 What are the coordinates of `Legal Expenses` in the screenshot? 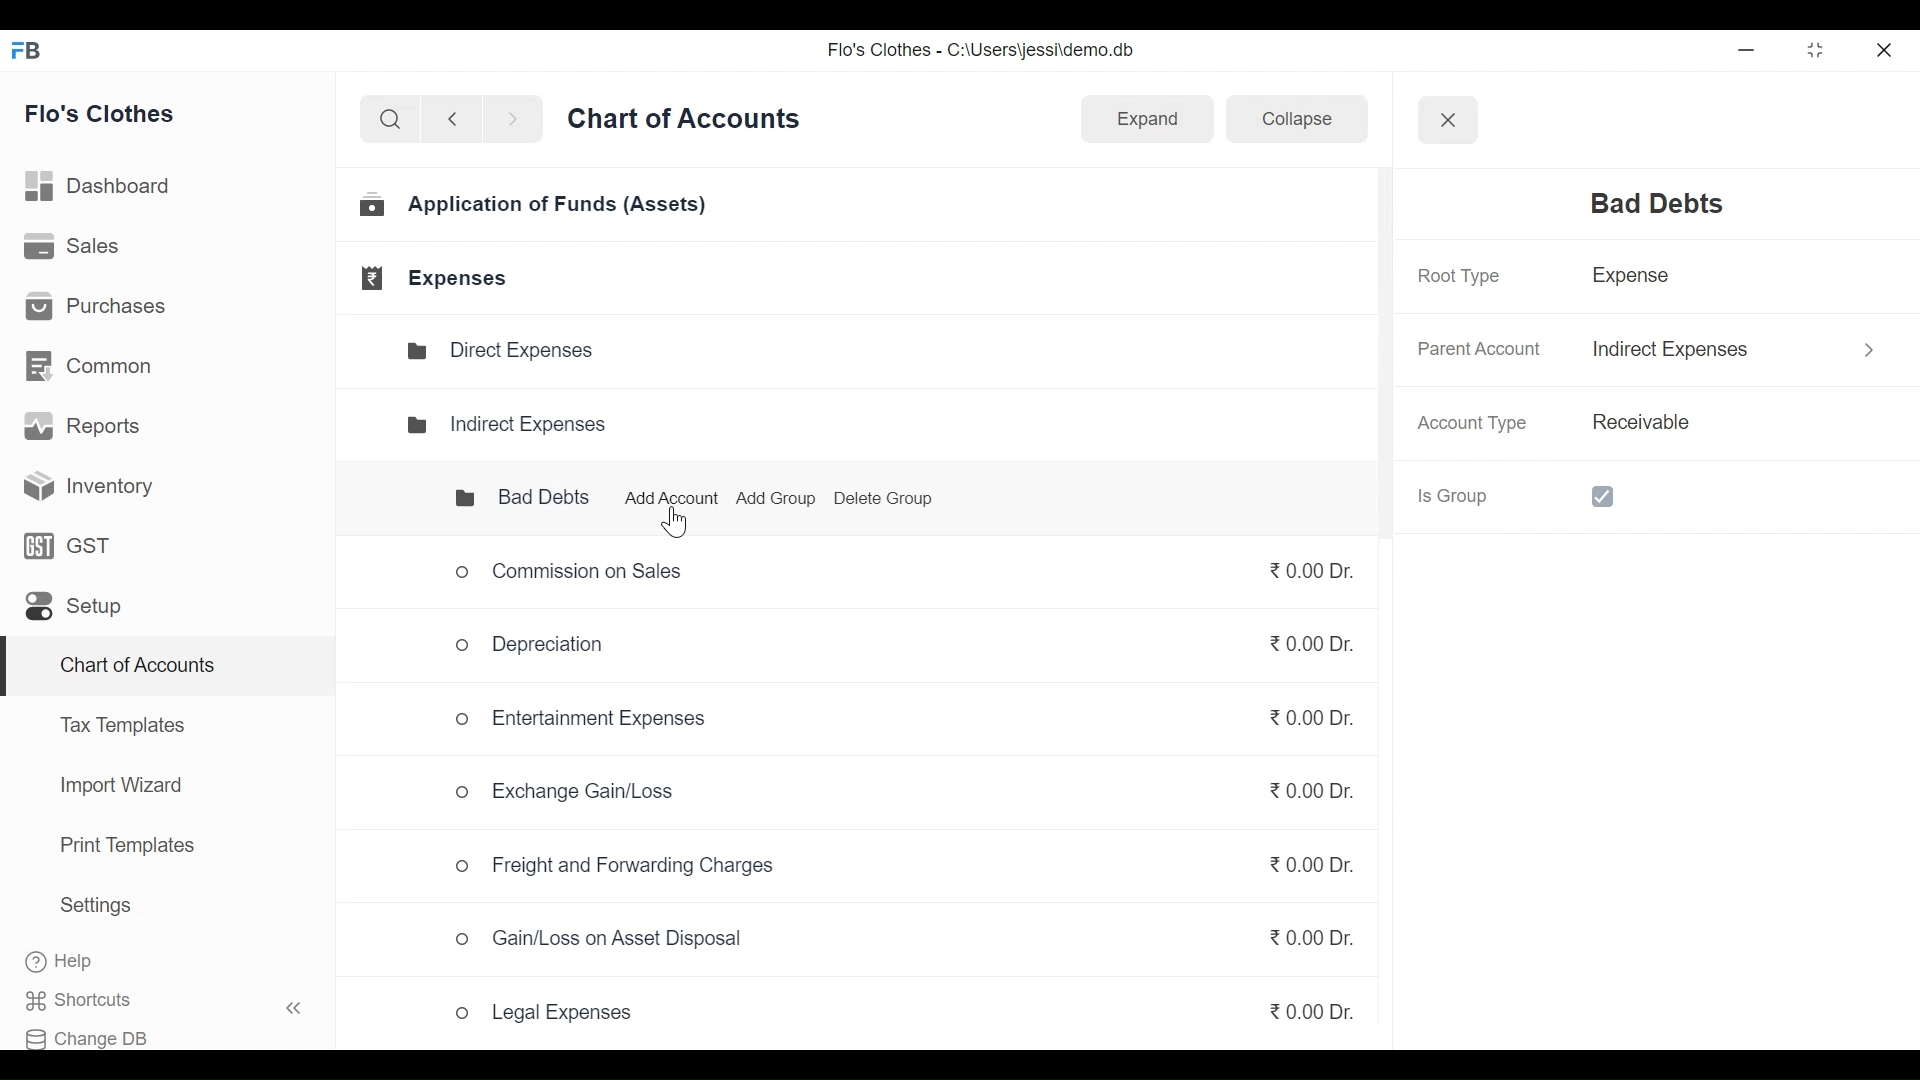 It's located at (545, 1015).